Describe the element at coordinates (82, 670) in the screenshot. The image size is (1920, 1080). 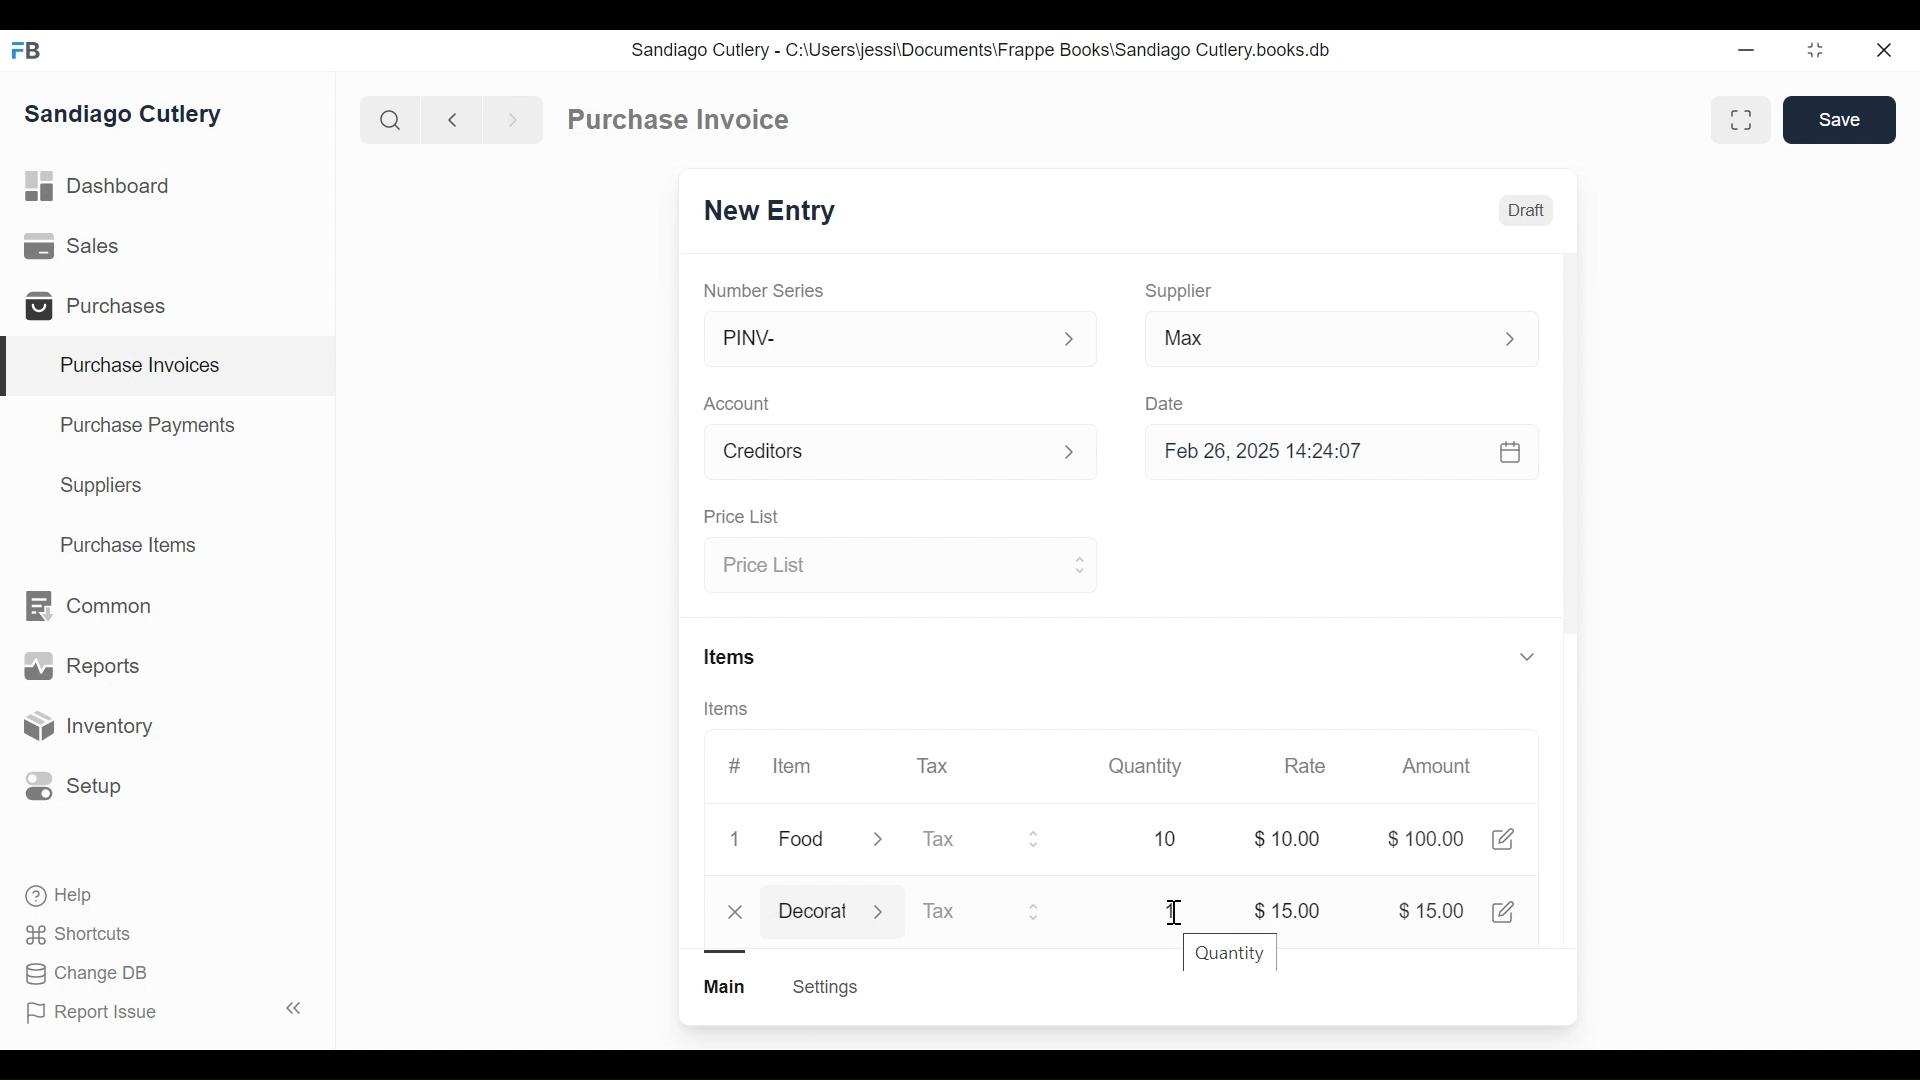
I see `Reports` at that location.